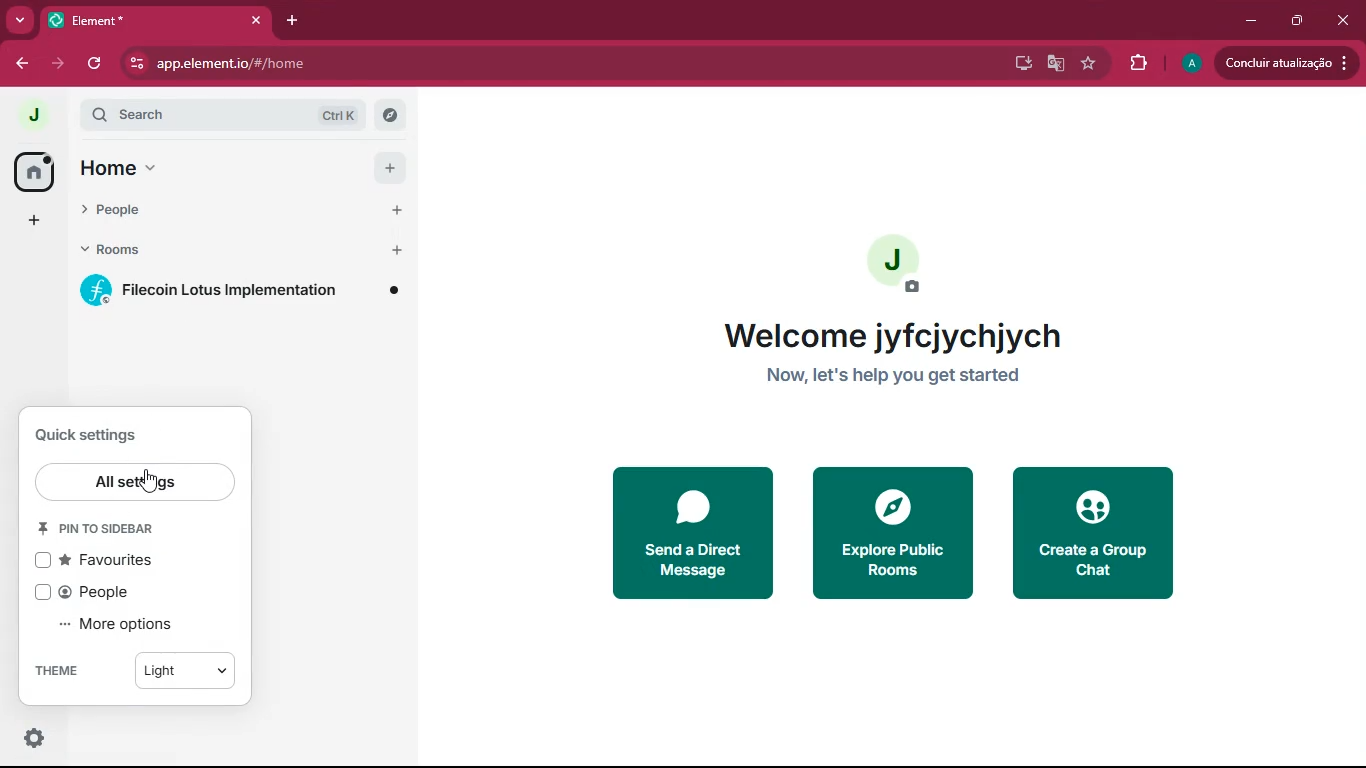  What do you see at coordinates (1135, 63) in the screenshot?
I see `extensions` at bounding box center [1135, 63].